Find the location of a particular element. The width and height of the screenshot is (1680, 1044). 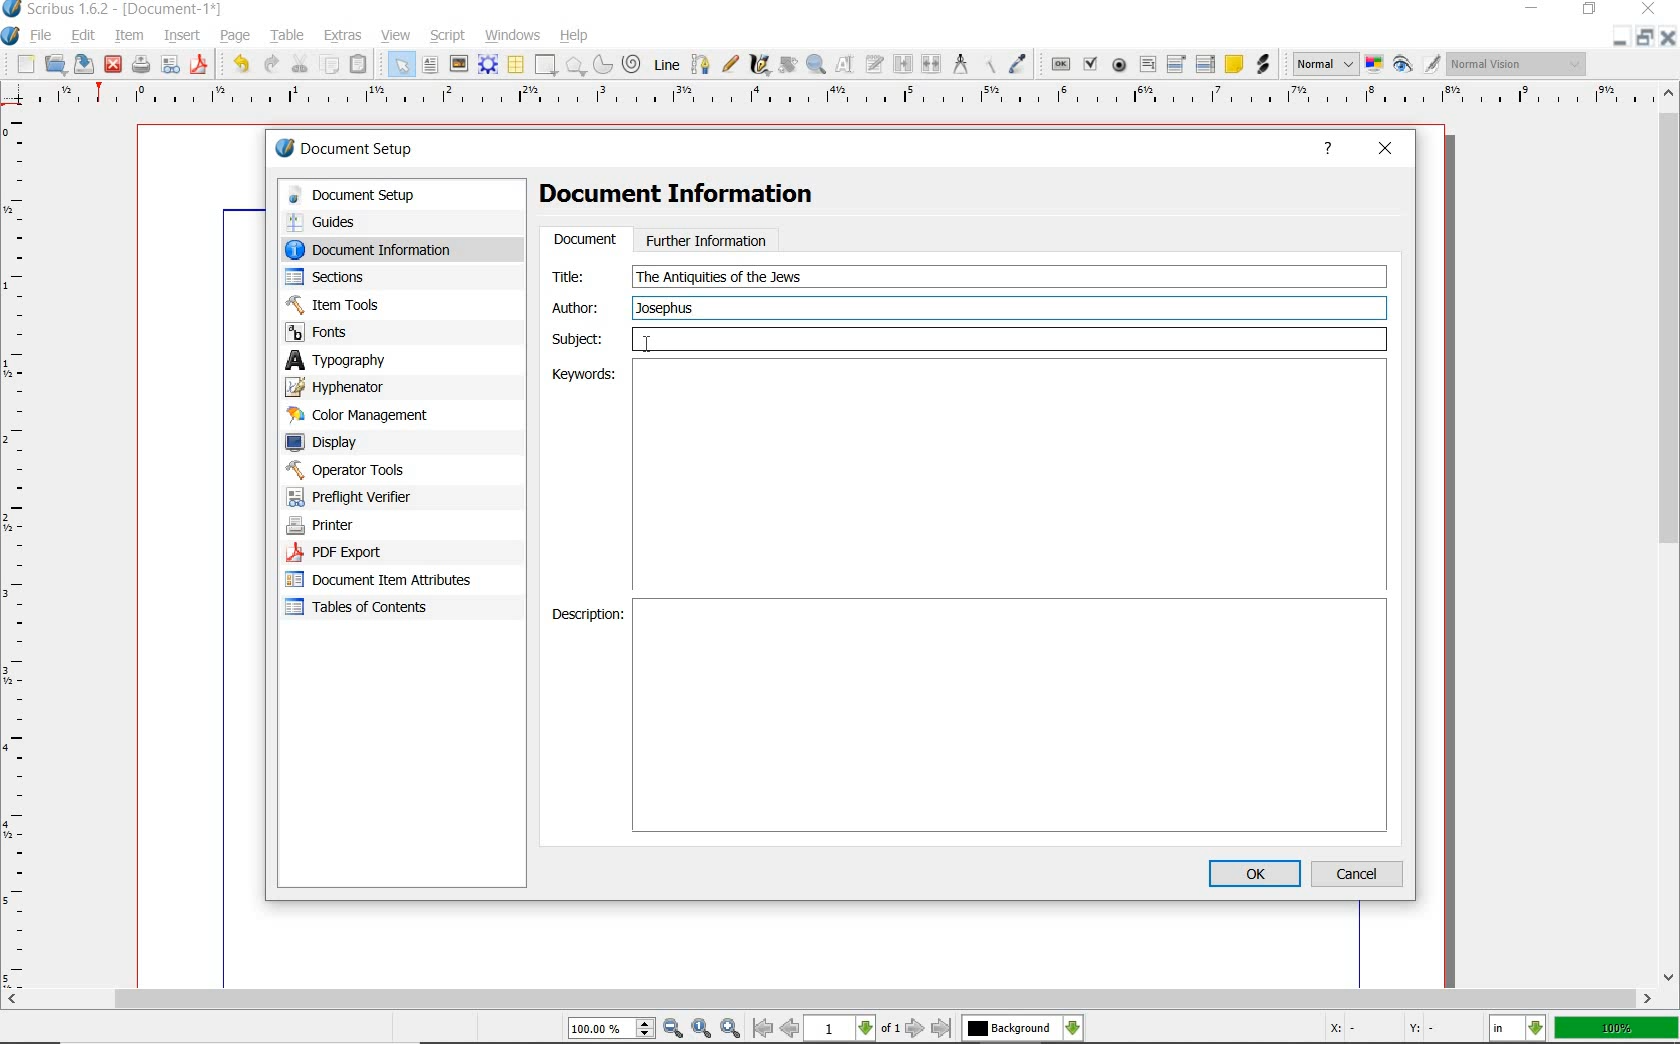

system name is located at coordinates (113, 10).